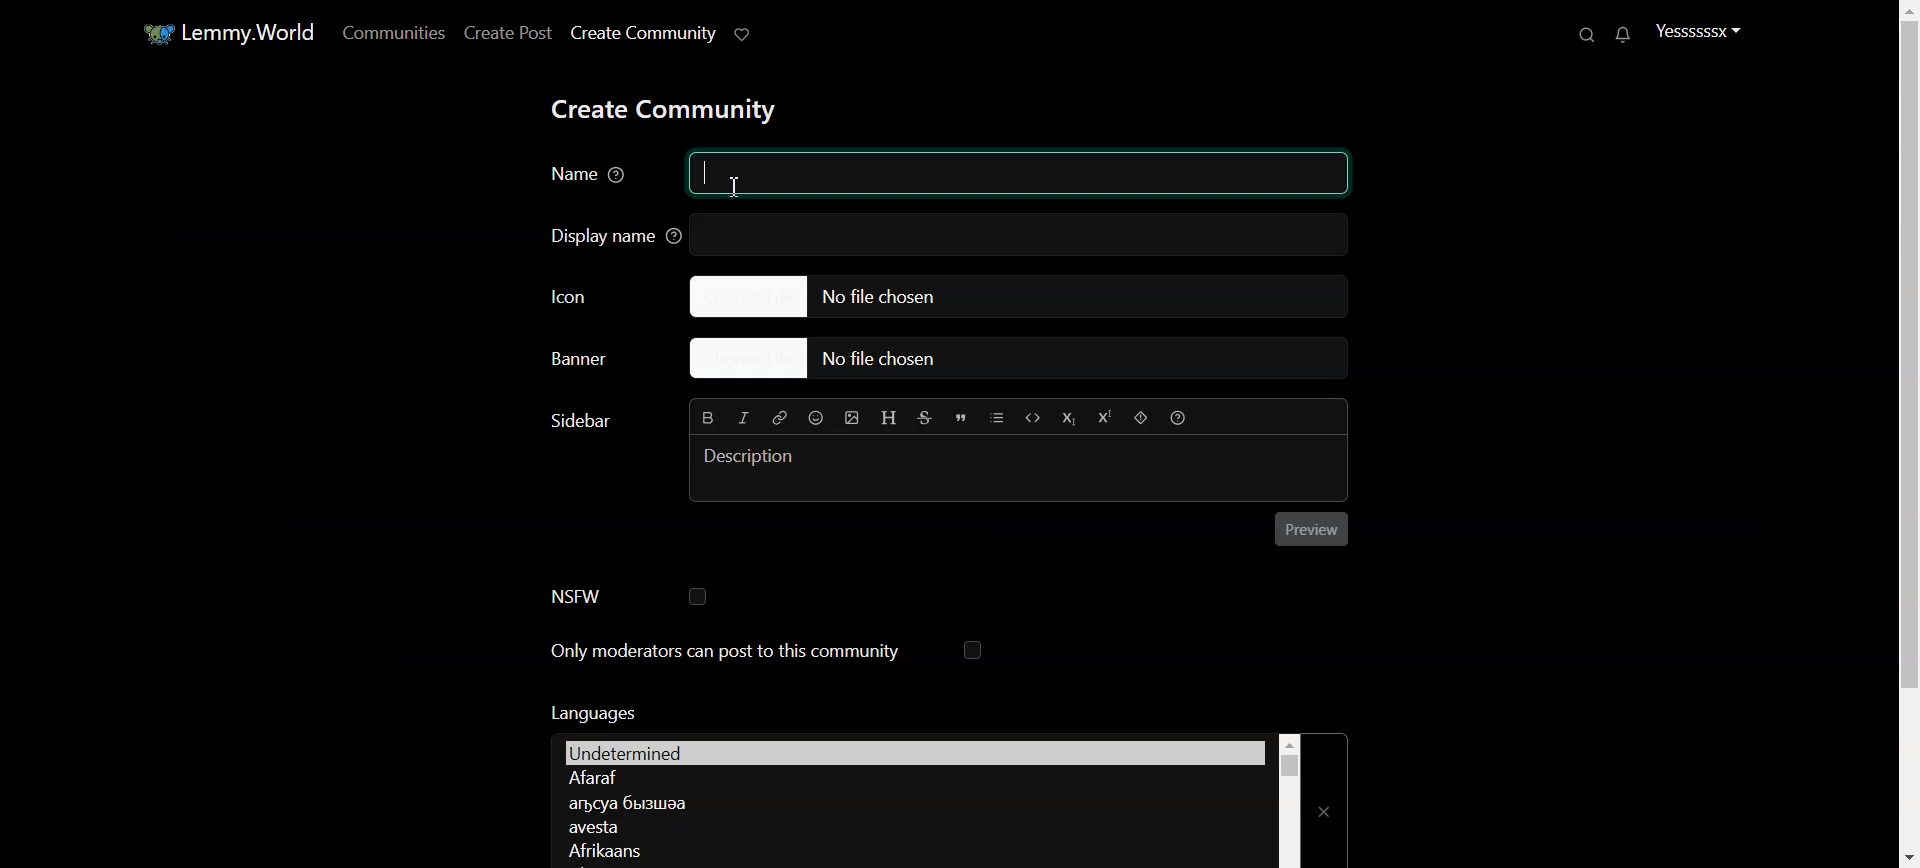 The width and height of the screenshot is (1920, 868). Describe the element at coordinates (911, 827) in the screenshot. I see `Language` at that location.